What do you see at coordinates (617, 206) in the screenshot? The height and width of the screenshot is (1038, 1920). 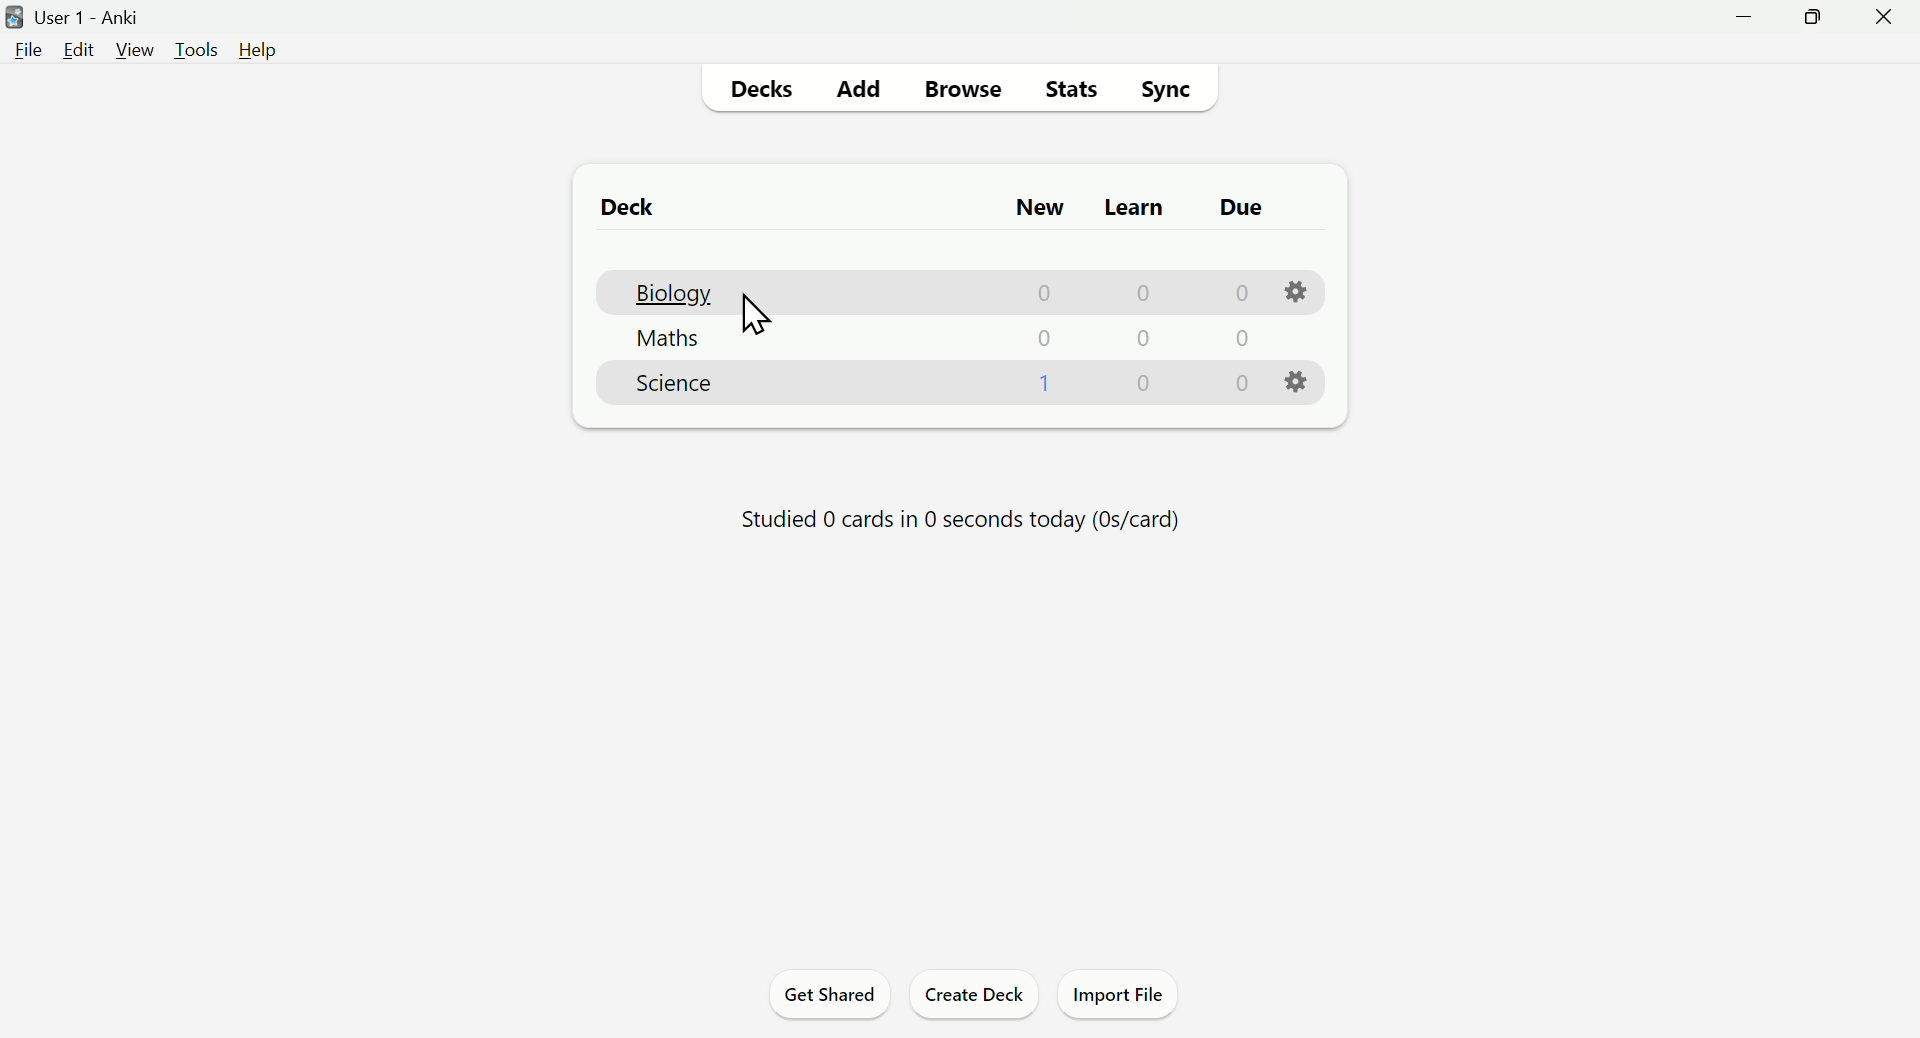 I see `Deck` at bounding box center [617, 206].